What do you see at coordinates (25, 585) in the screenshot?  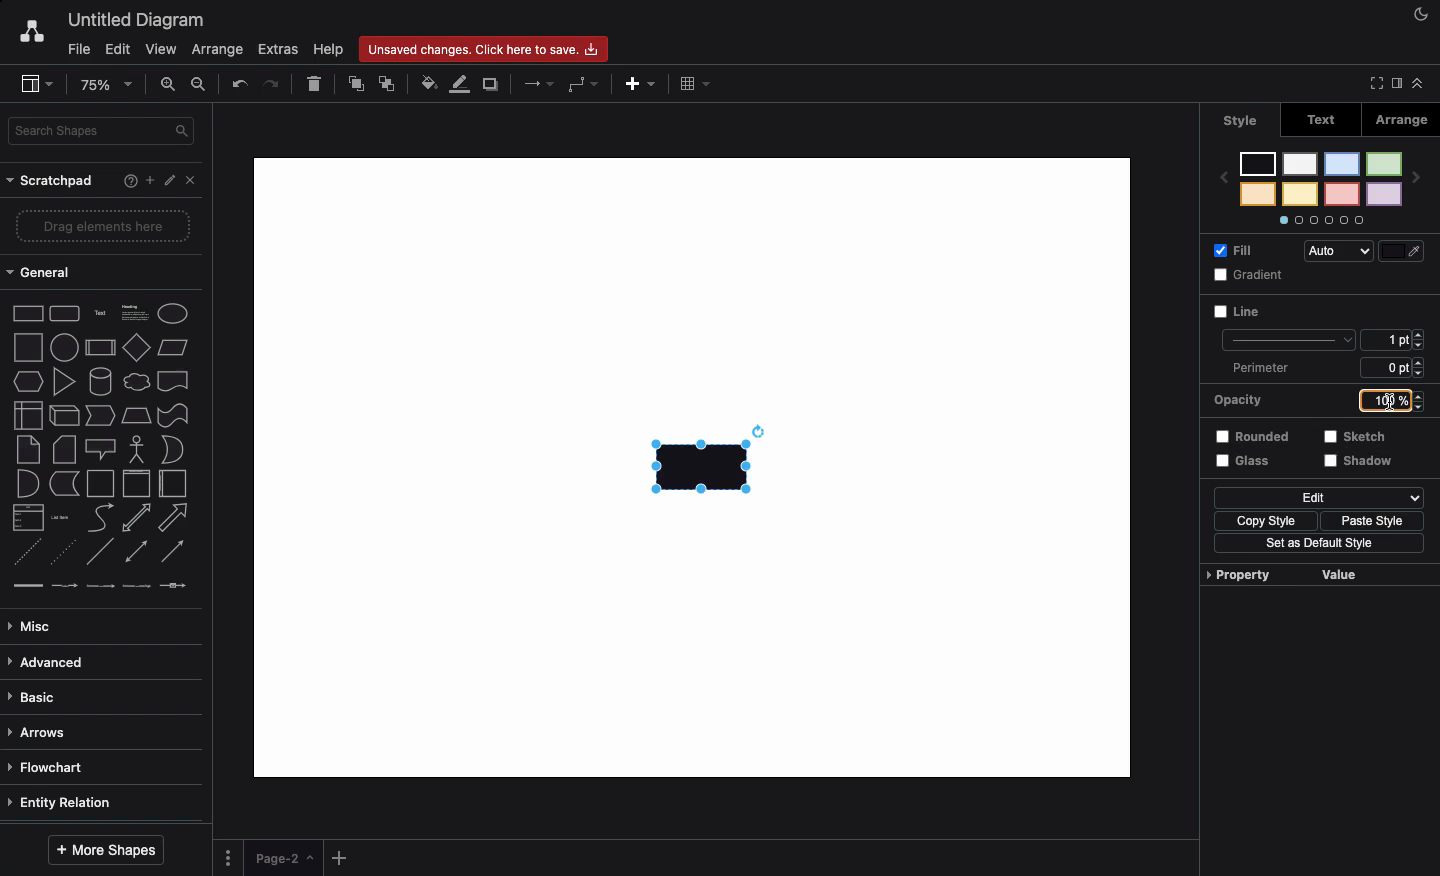 I see `link` at bounding box center [25, 585].